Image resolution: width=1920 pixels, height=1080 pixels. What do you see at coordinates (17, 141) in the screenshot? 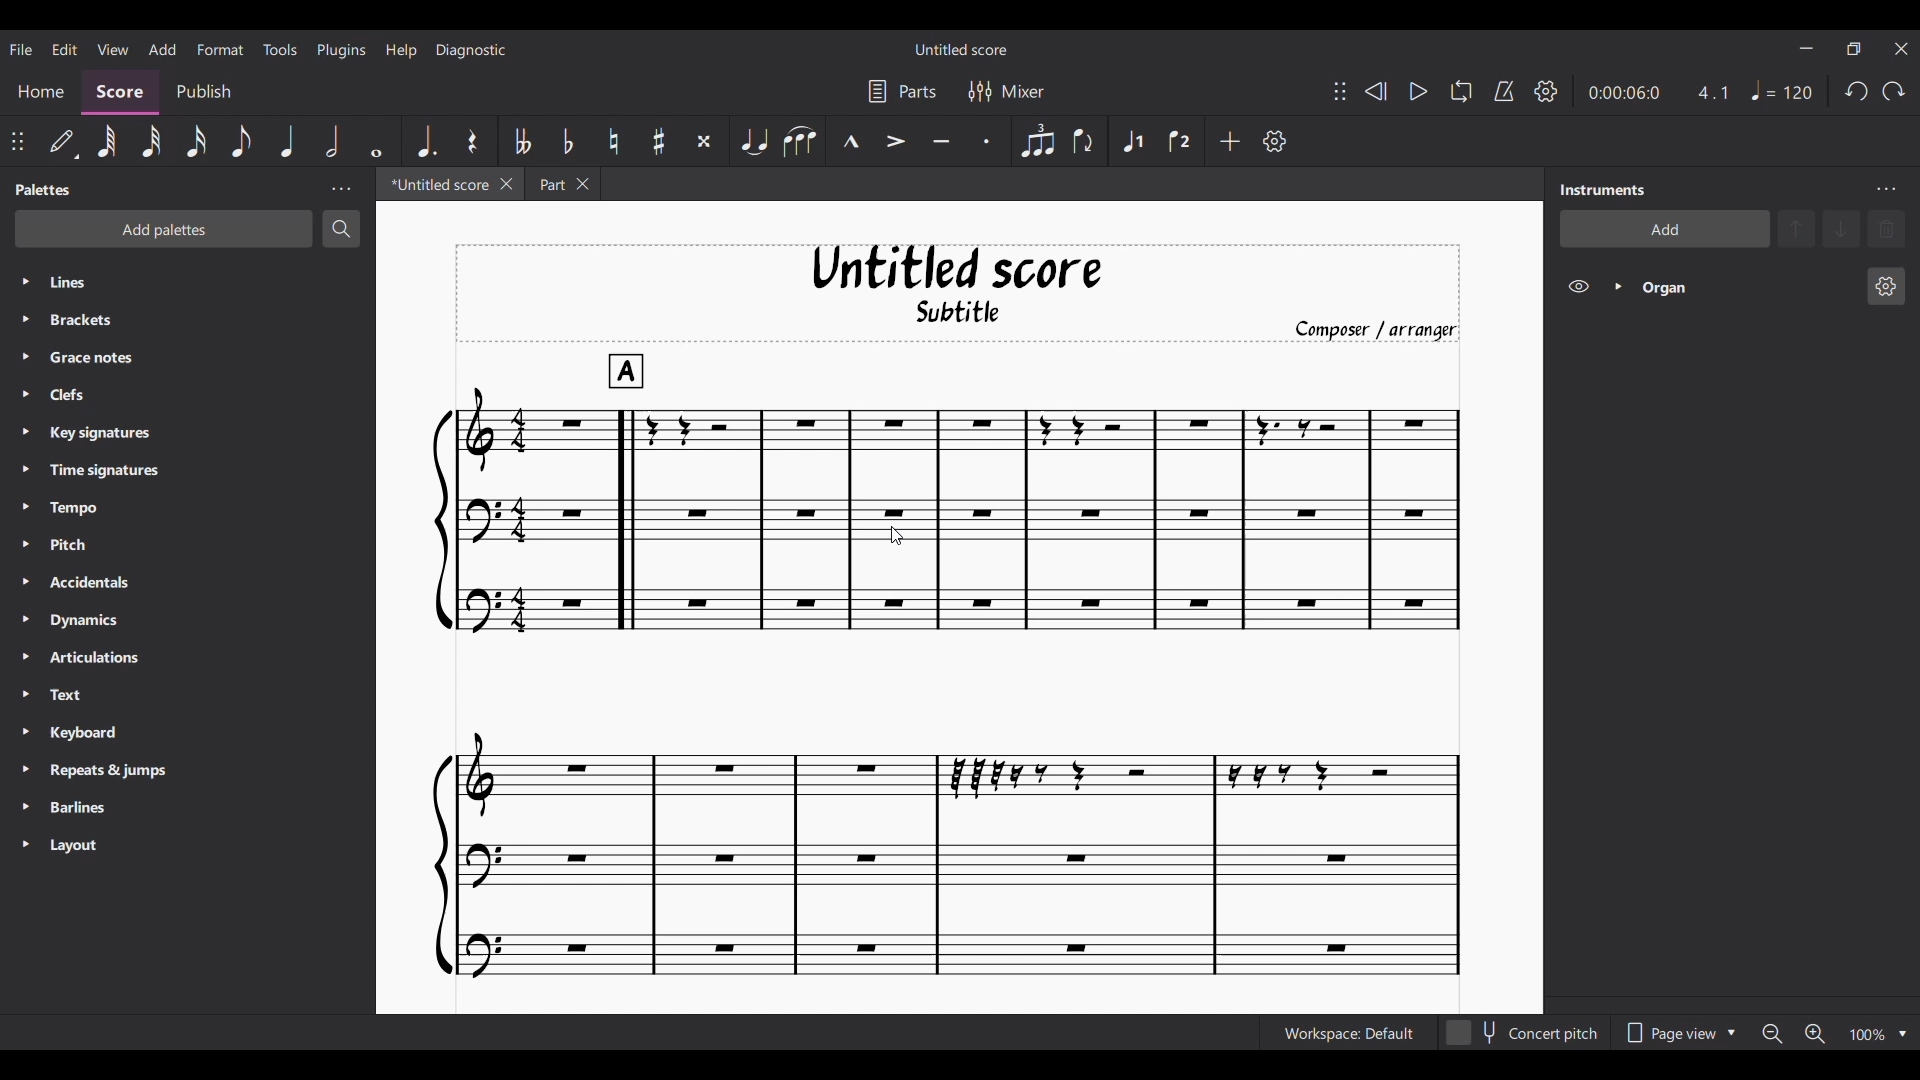
I see `Change position of toolbar attached` at bounding box center [17, 141].